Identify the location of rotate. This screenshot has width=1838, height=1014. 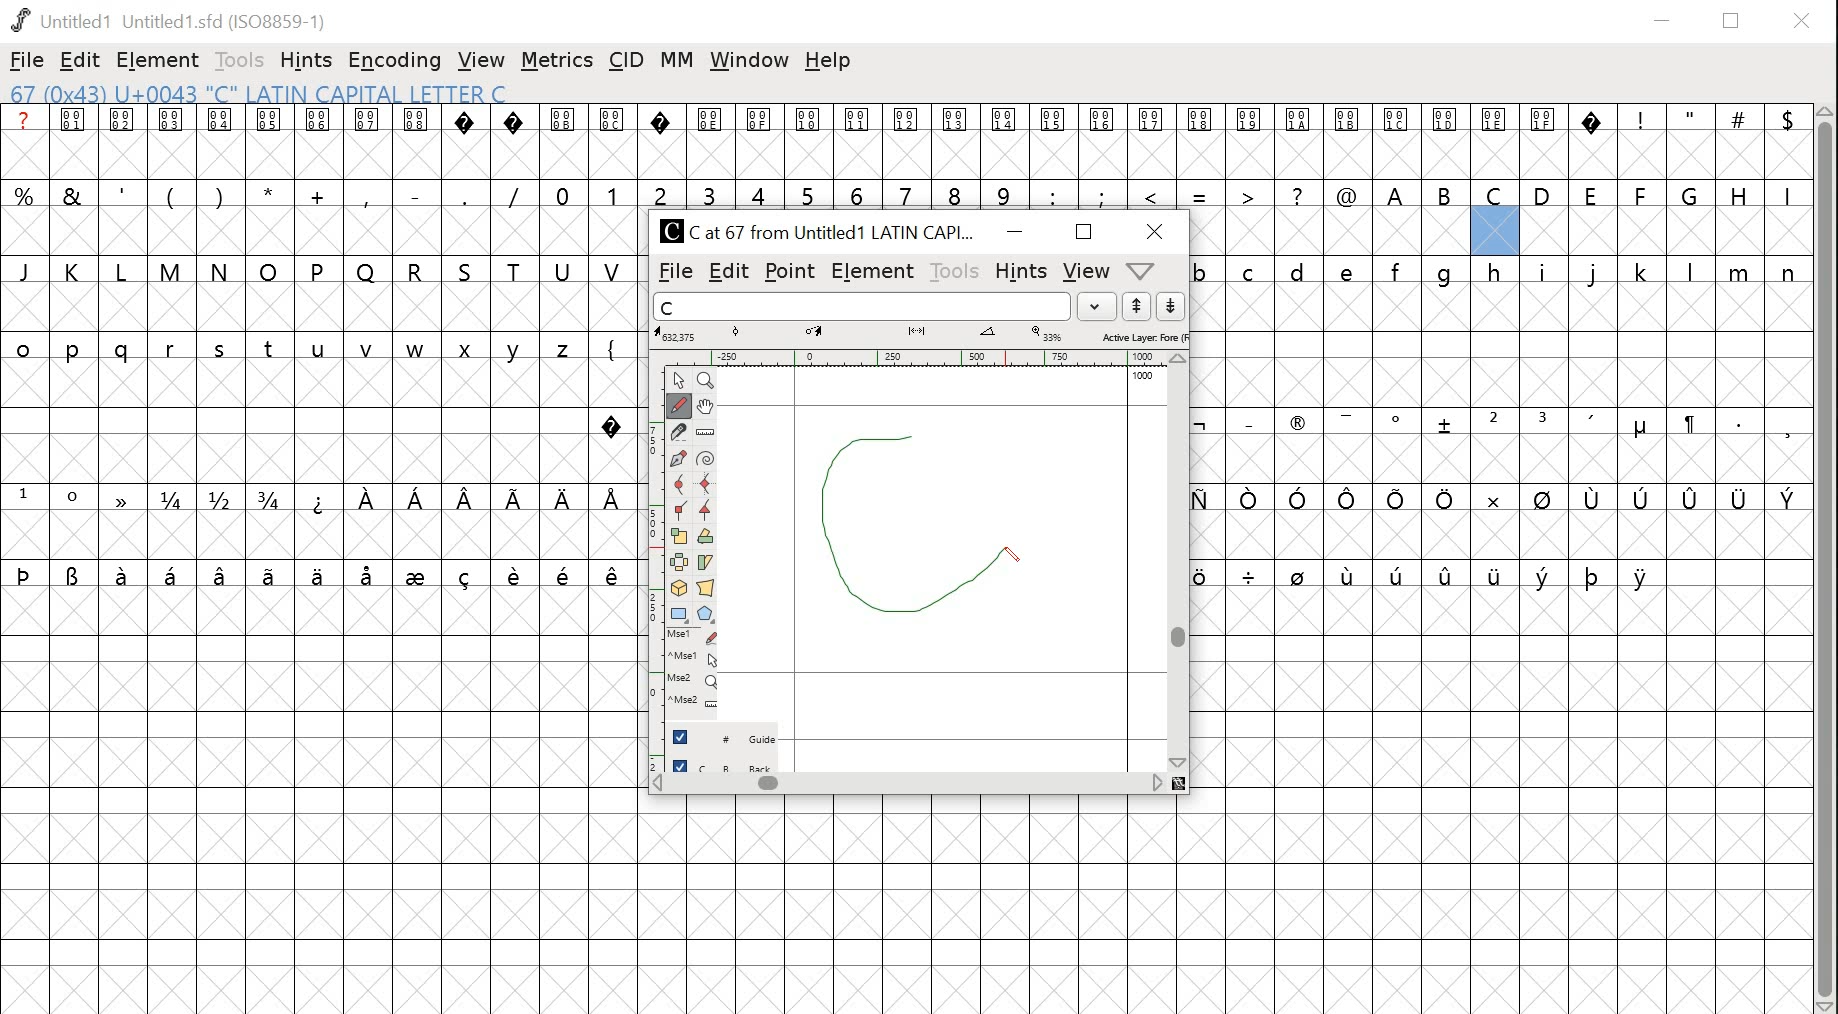
(707, 537).